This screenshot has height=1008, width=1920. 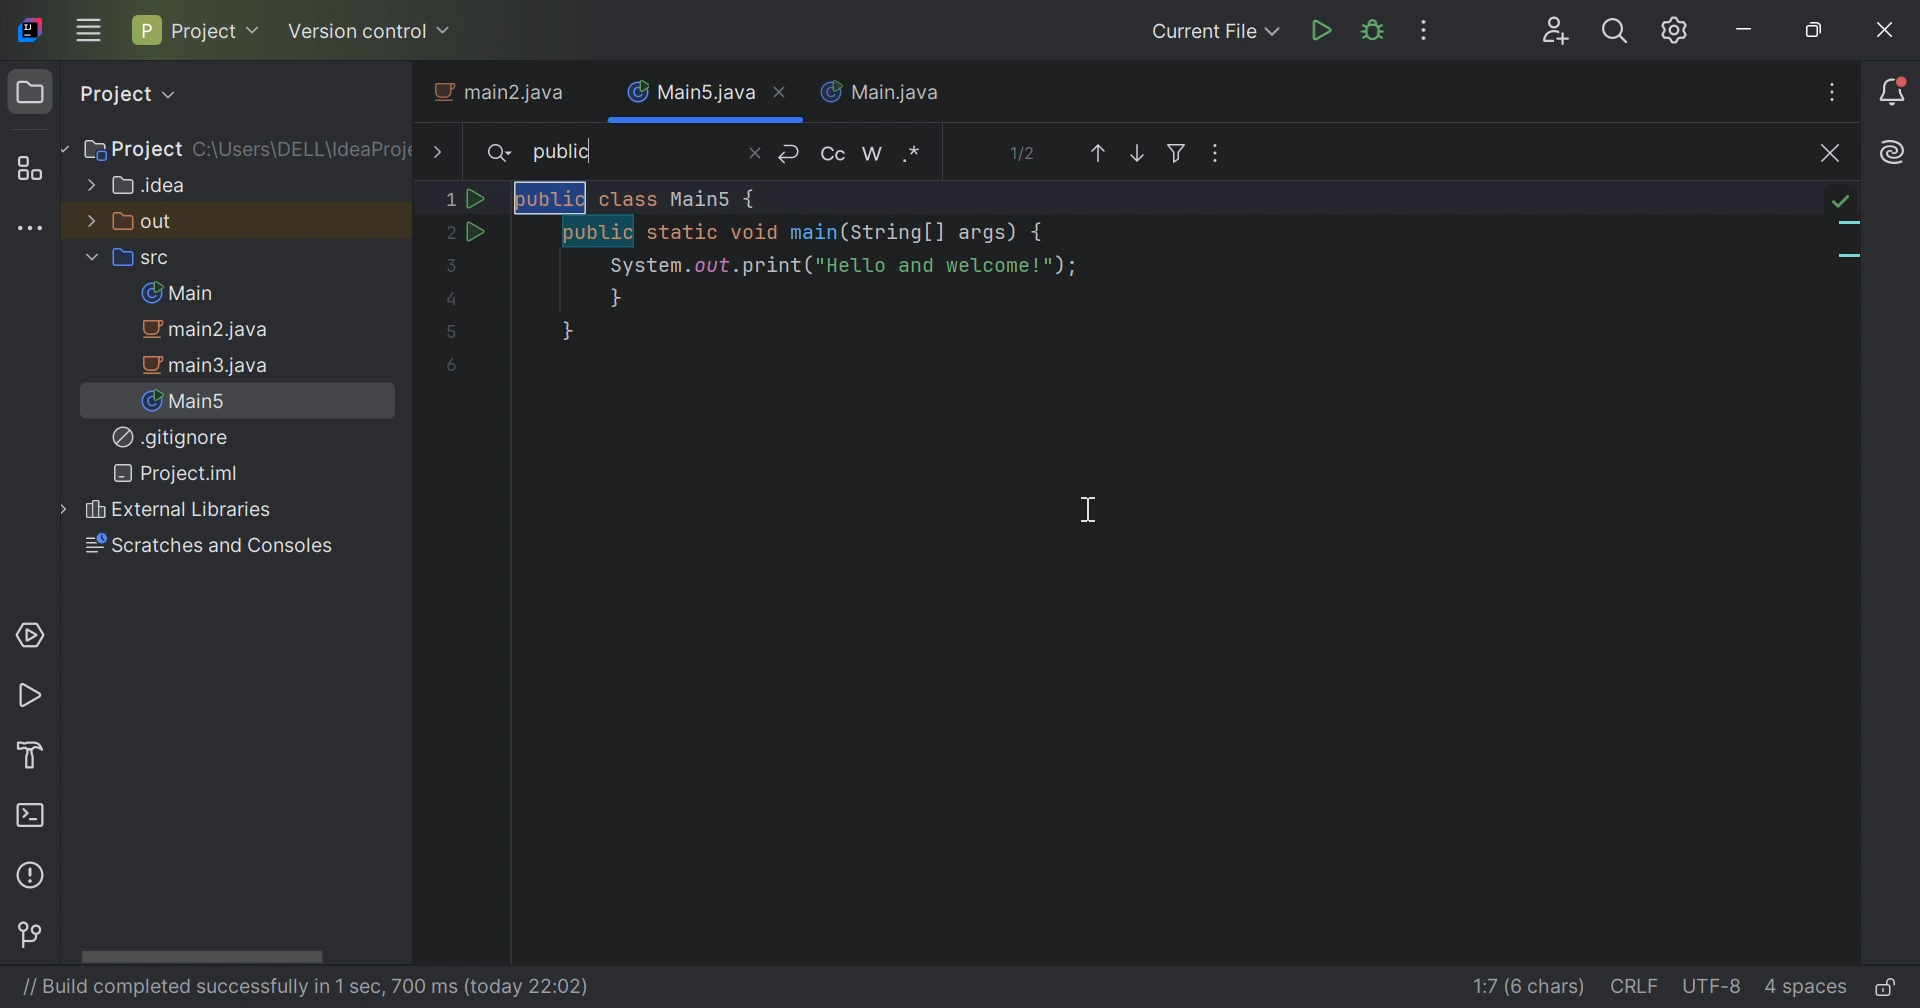 What do you see at coordinates (881, 91) in the screenshot?
I see `Main.java` at bounding box center [881, 91].